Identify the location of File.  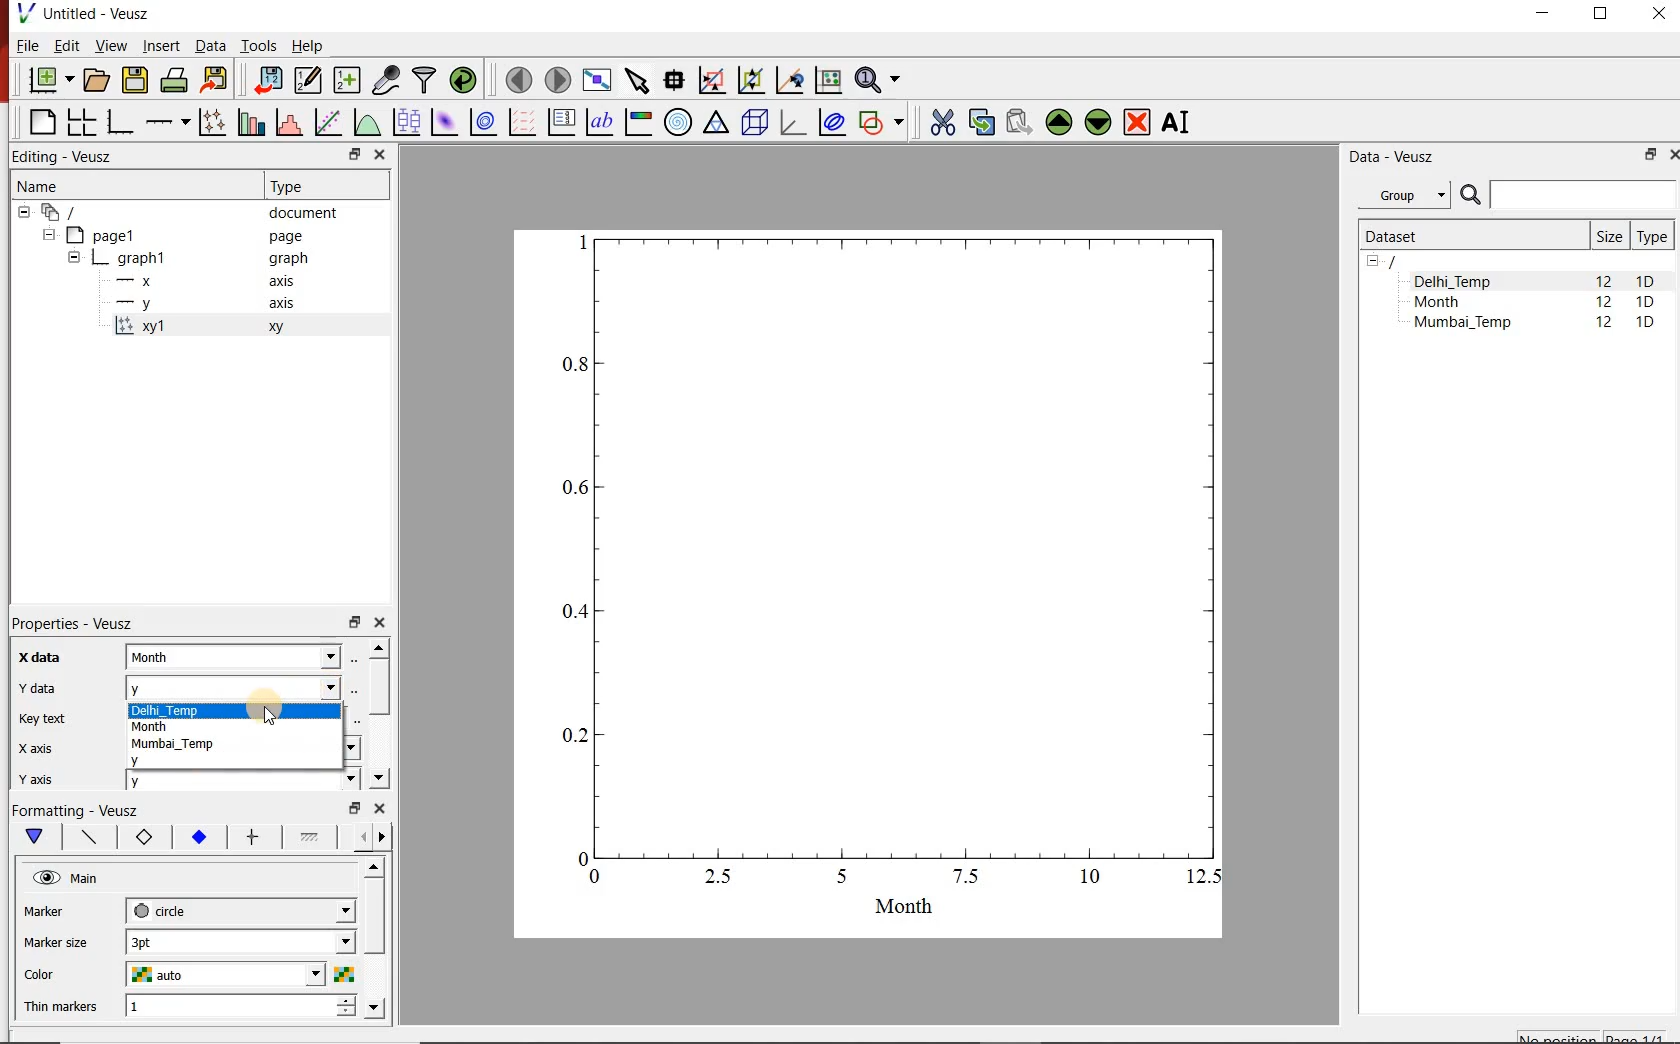
(26, 45).